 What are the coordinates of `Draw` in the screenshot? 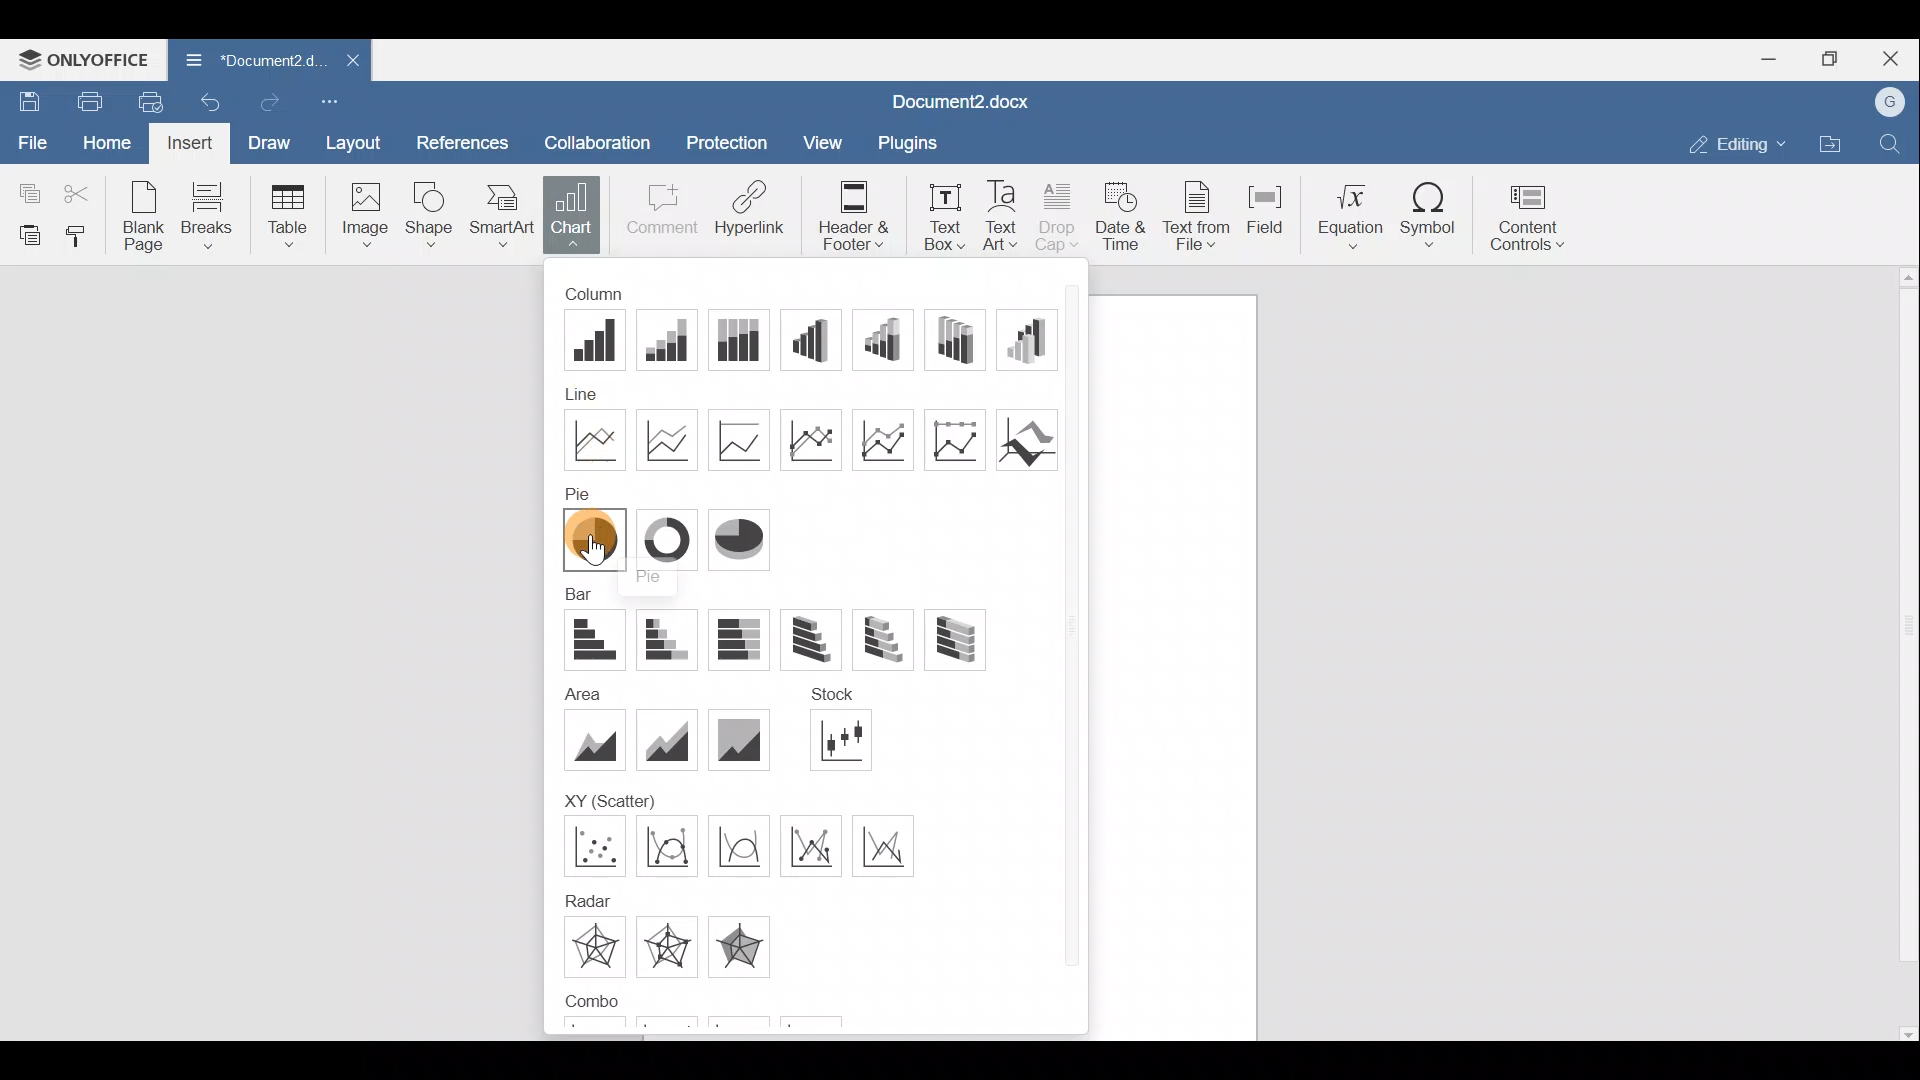 It's located at (271, 145).